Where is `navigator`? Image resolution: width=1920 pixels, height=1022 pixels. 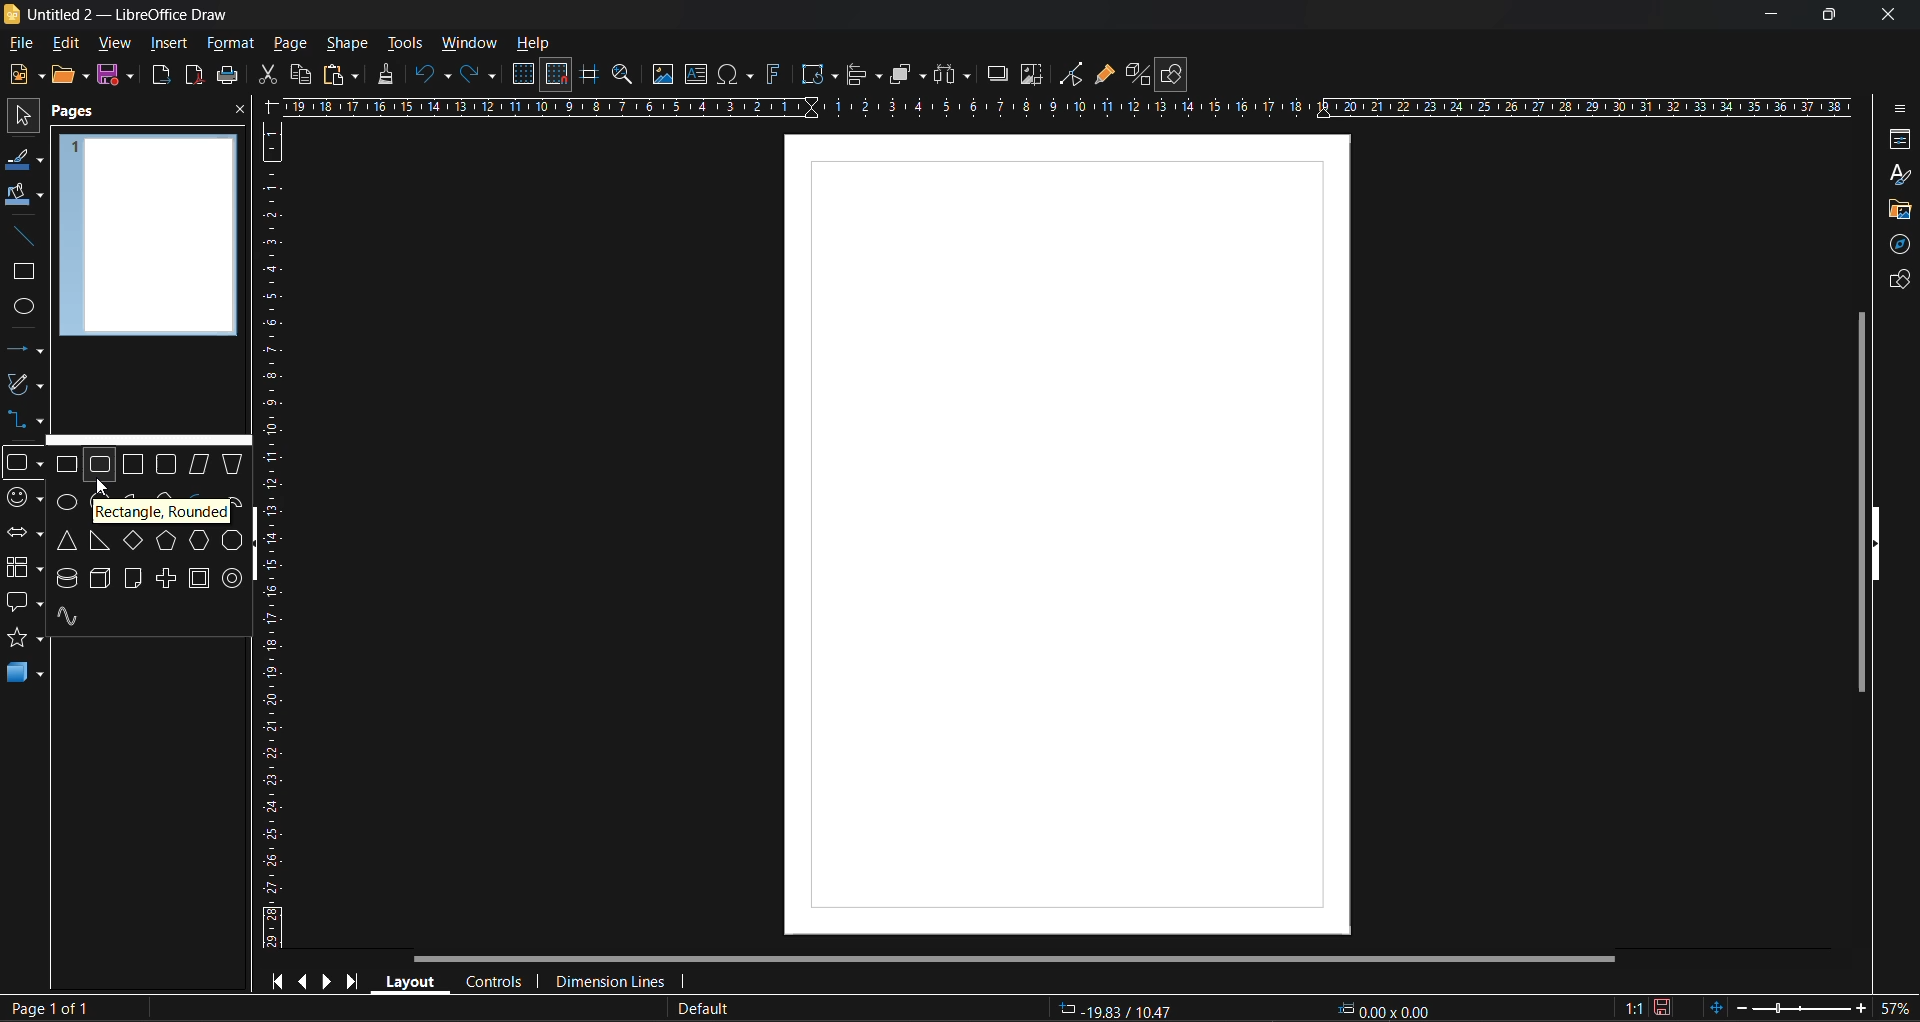 navigator is located at coordinates (1896, 247).